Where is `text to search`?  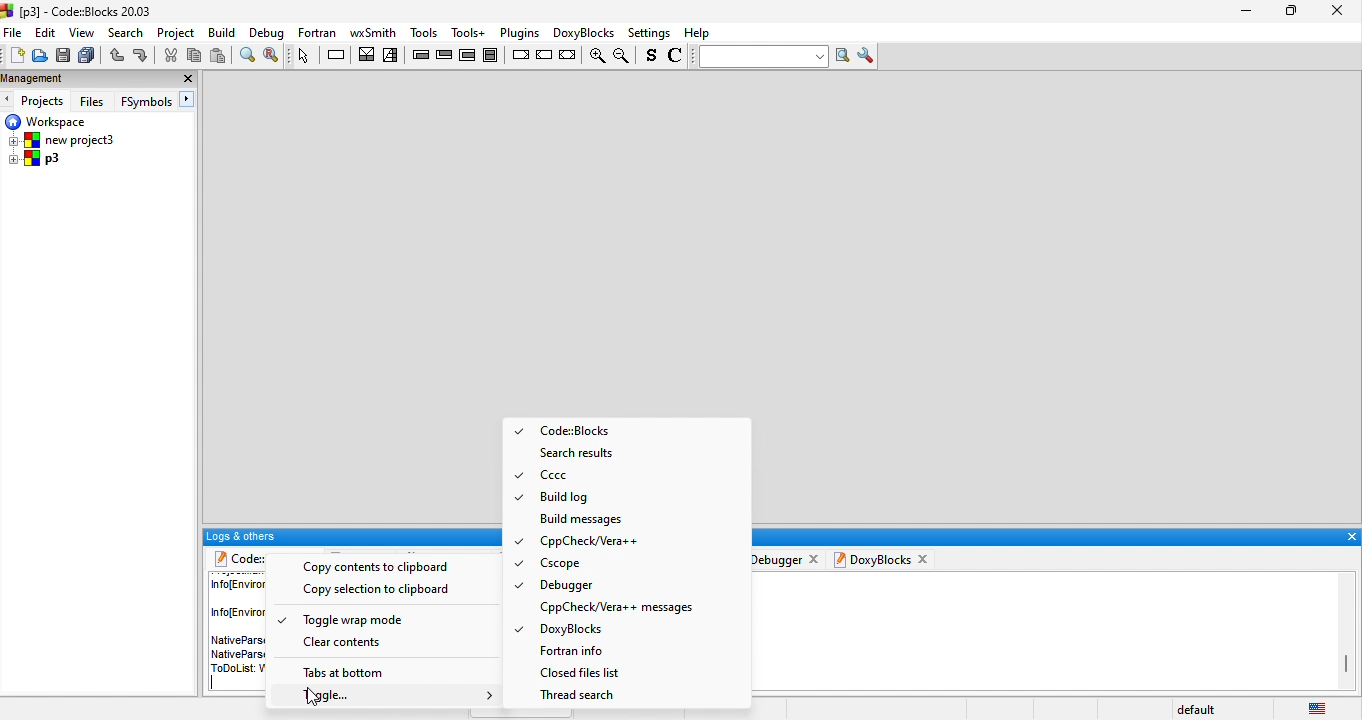 text to search is located at coordinates (761, 56).